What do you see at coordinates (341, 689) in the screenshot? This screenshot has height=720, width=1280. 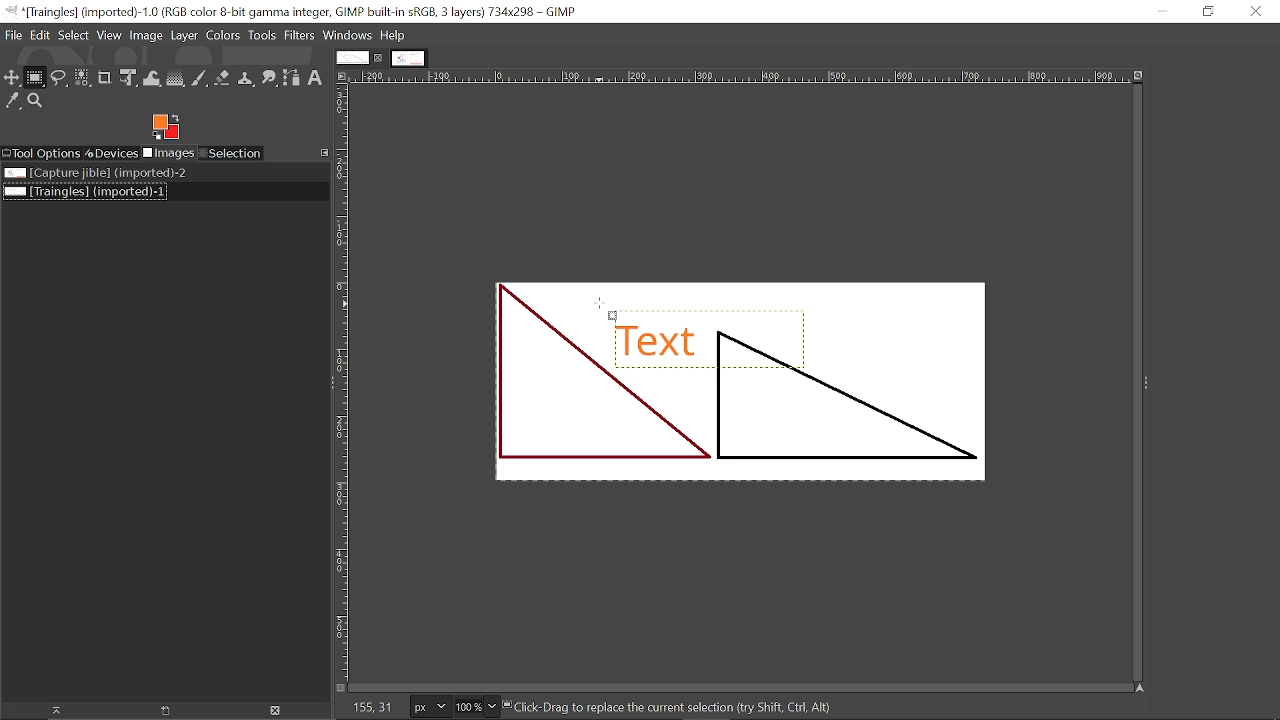 I see `Toggle quick mask on/off` at bounding box center [341, 689].